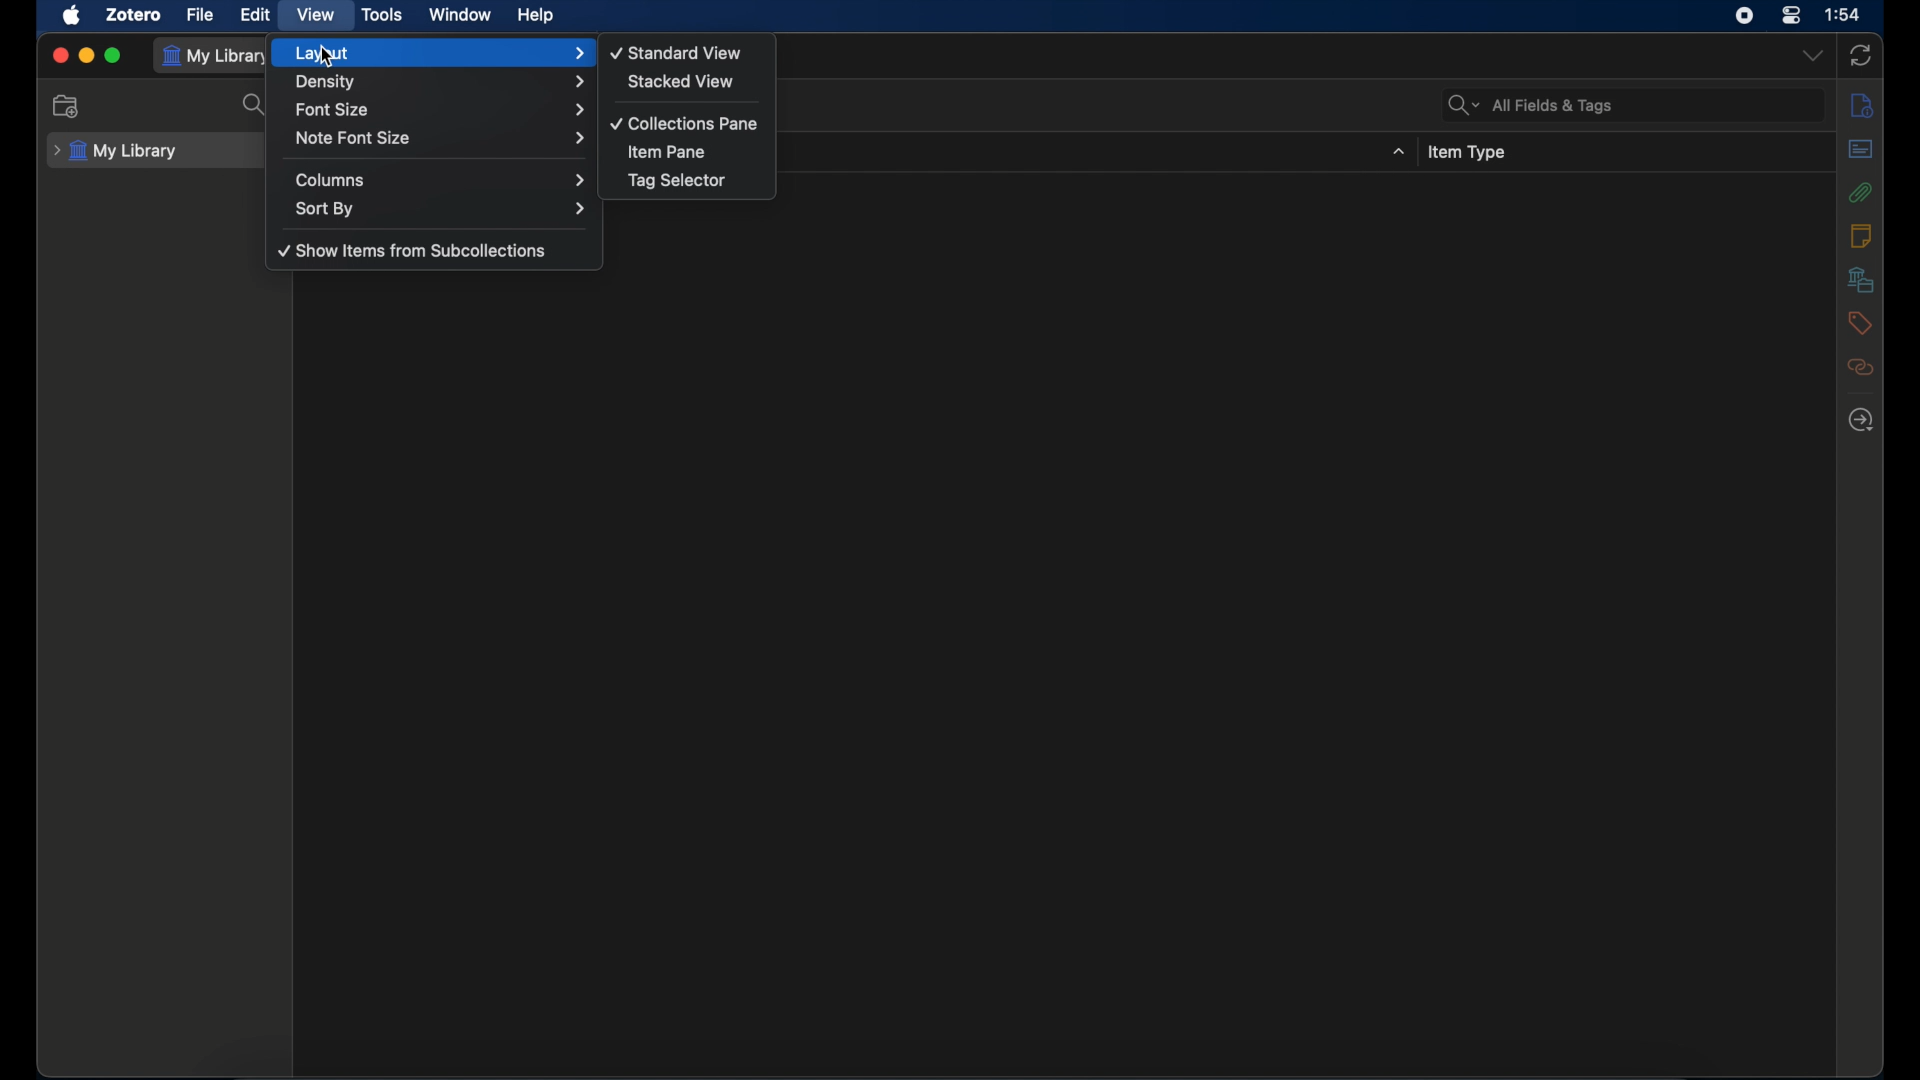  What do you see at coordinates (1862, 150) in the screenshot?
I see `abstract` at bounding box center [1862, 150].